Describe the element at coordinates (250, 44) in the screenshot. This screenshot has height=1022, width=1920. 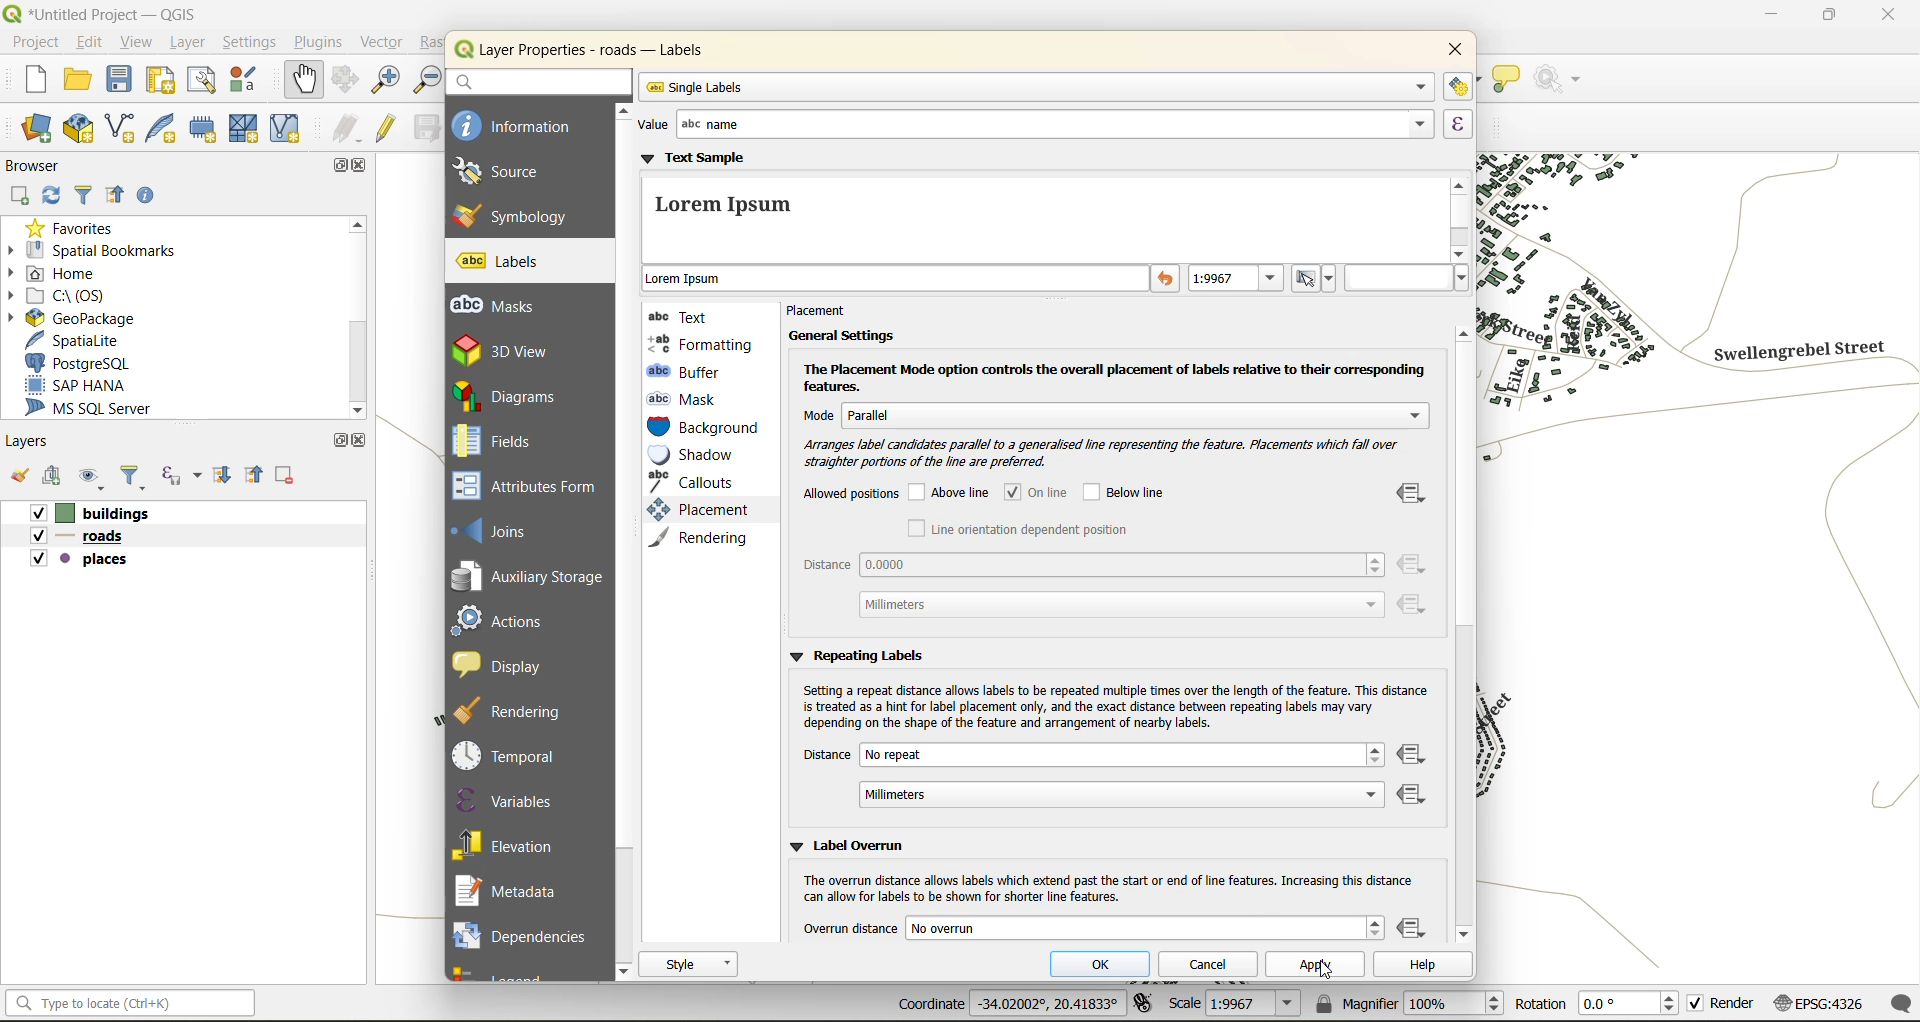
I see `settings` at that location.